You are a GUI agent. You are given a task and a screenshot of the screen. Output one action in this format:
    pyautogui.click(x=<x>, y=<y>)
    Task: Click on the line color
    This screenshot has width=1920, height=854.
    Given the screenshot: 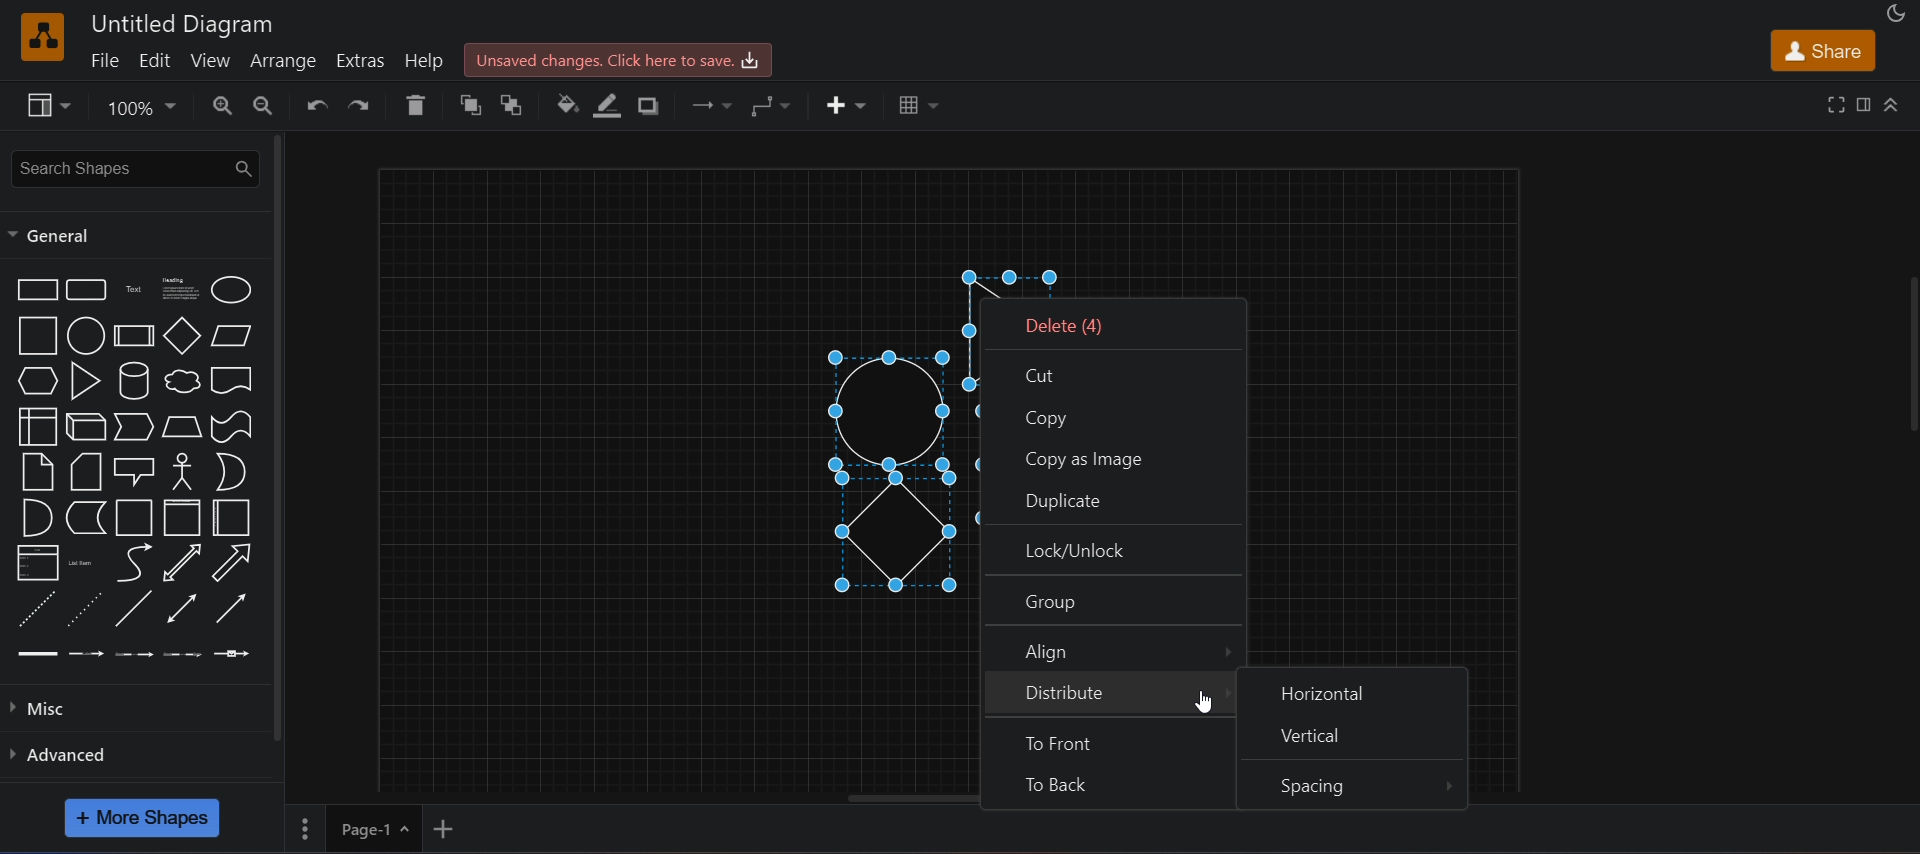 What is the action you would take?
    pyautogui.click(x=610, y=104)
    